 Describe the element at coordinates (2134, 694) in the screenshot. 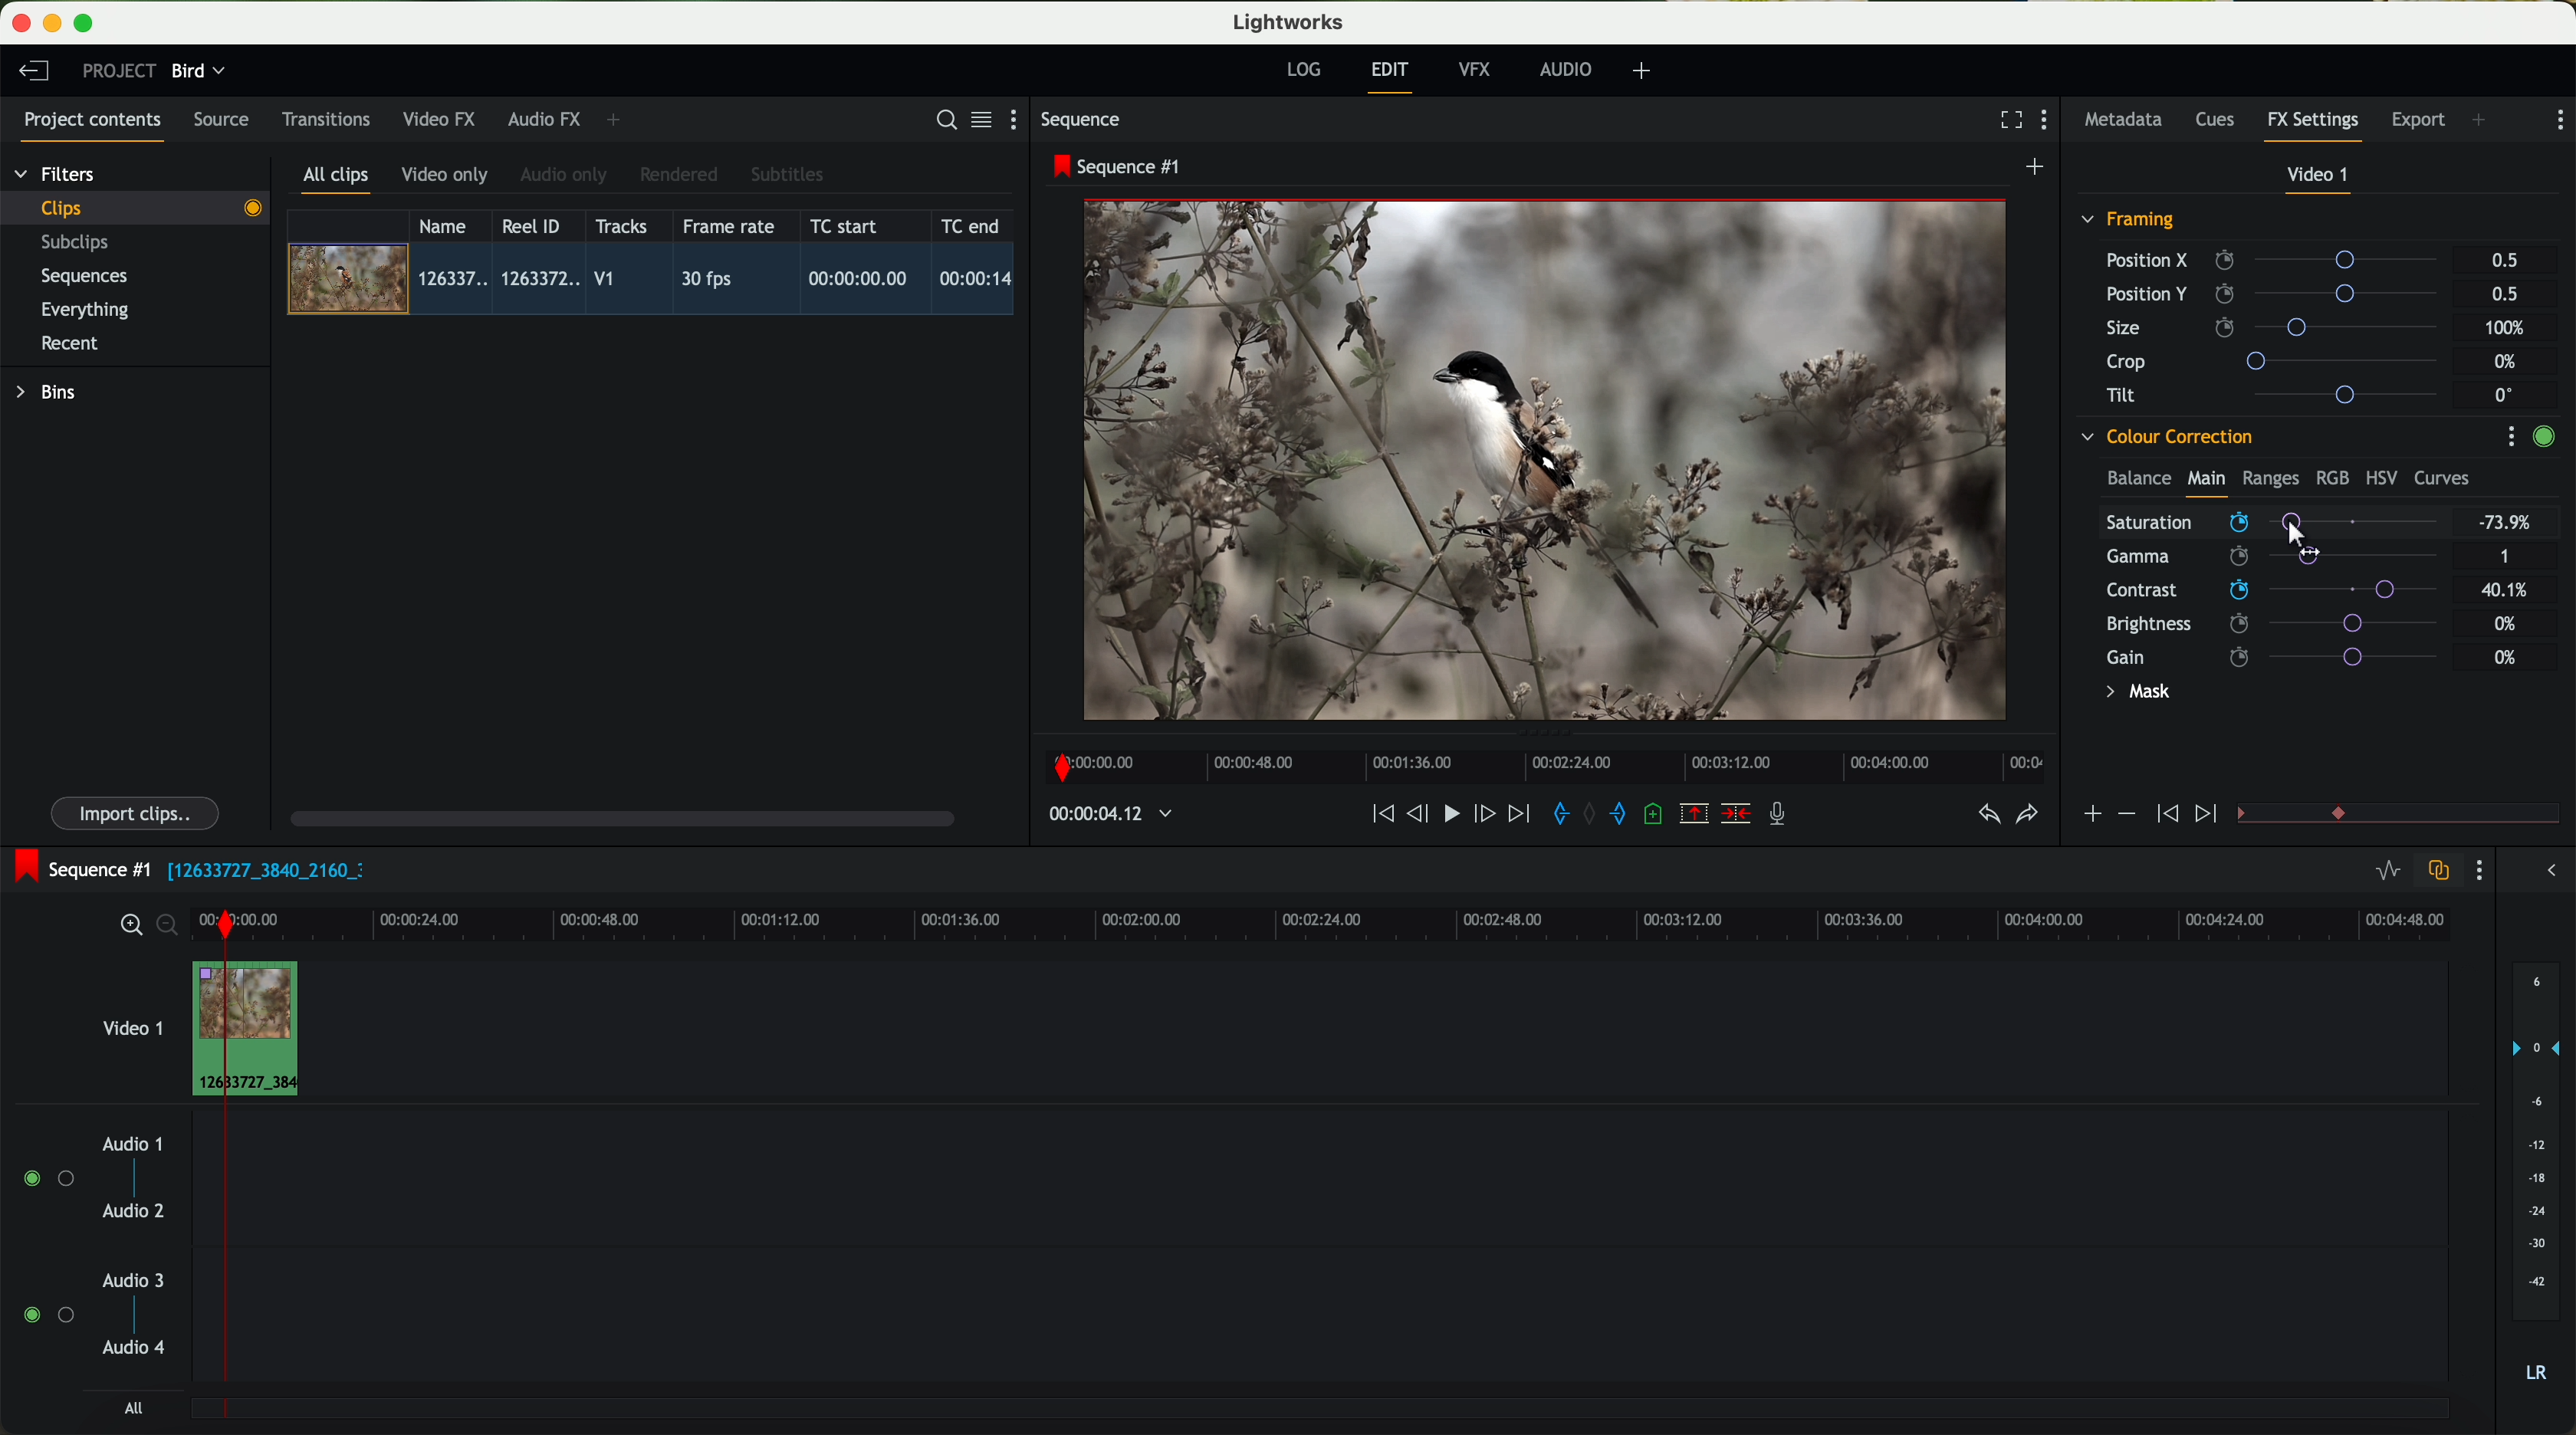

I see `mask` at that location.